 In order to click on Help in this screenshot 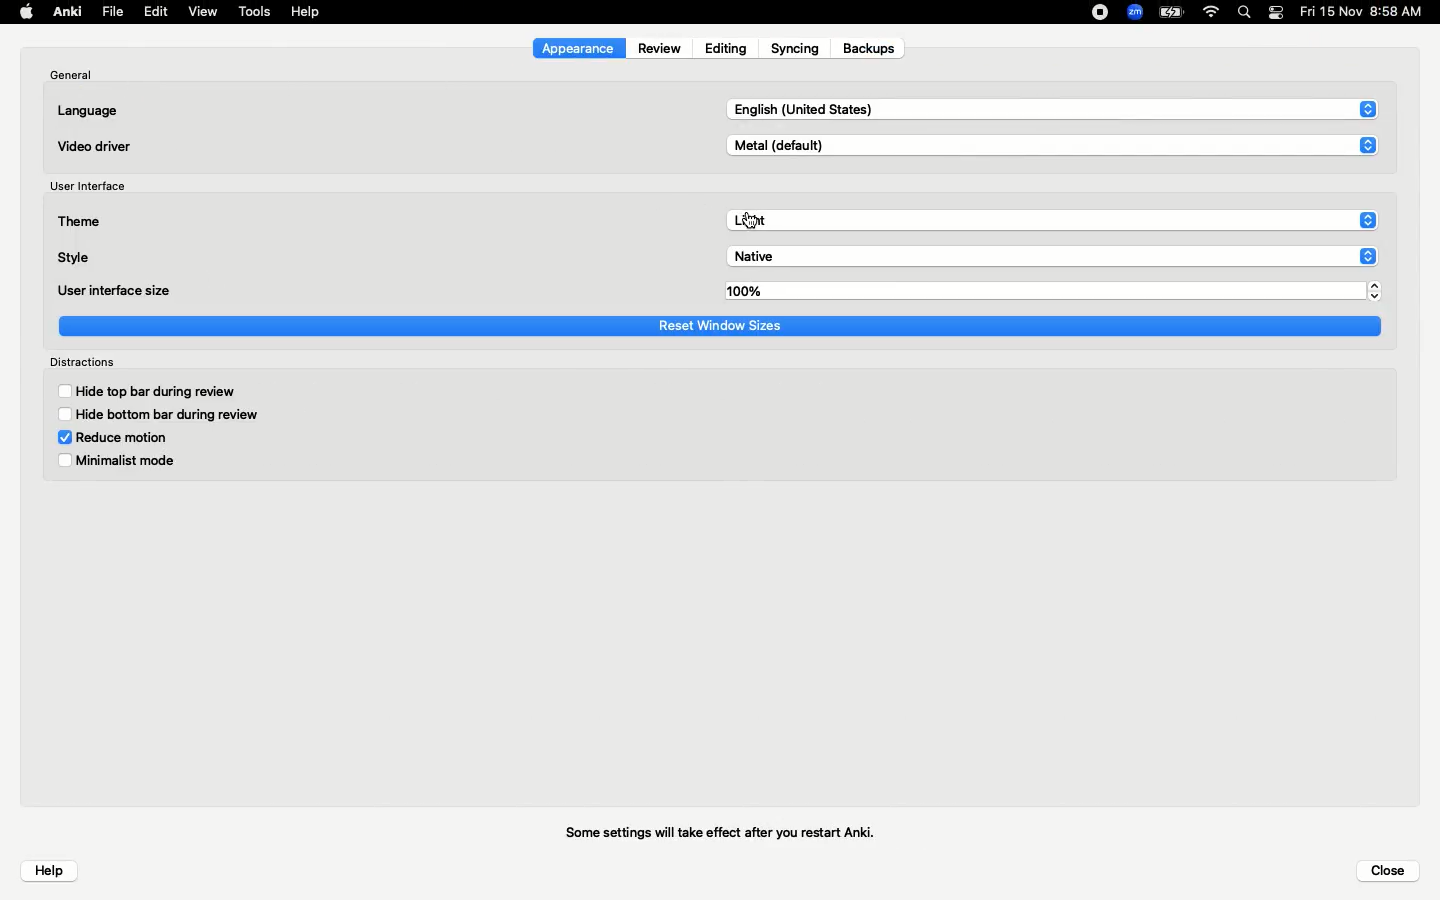, I will do `click(307, 12)`.